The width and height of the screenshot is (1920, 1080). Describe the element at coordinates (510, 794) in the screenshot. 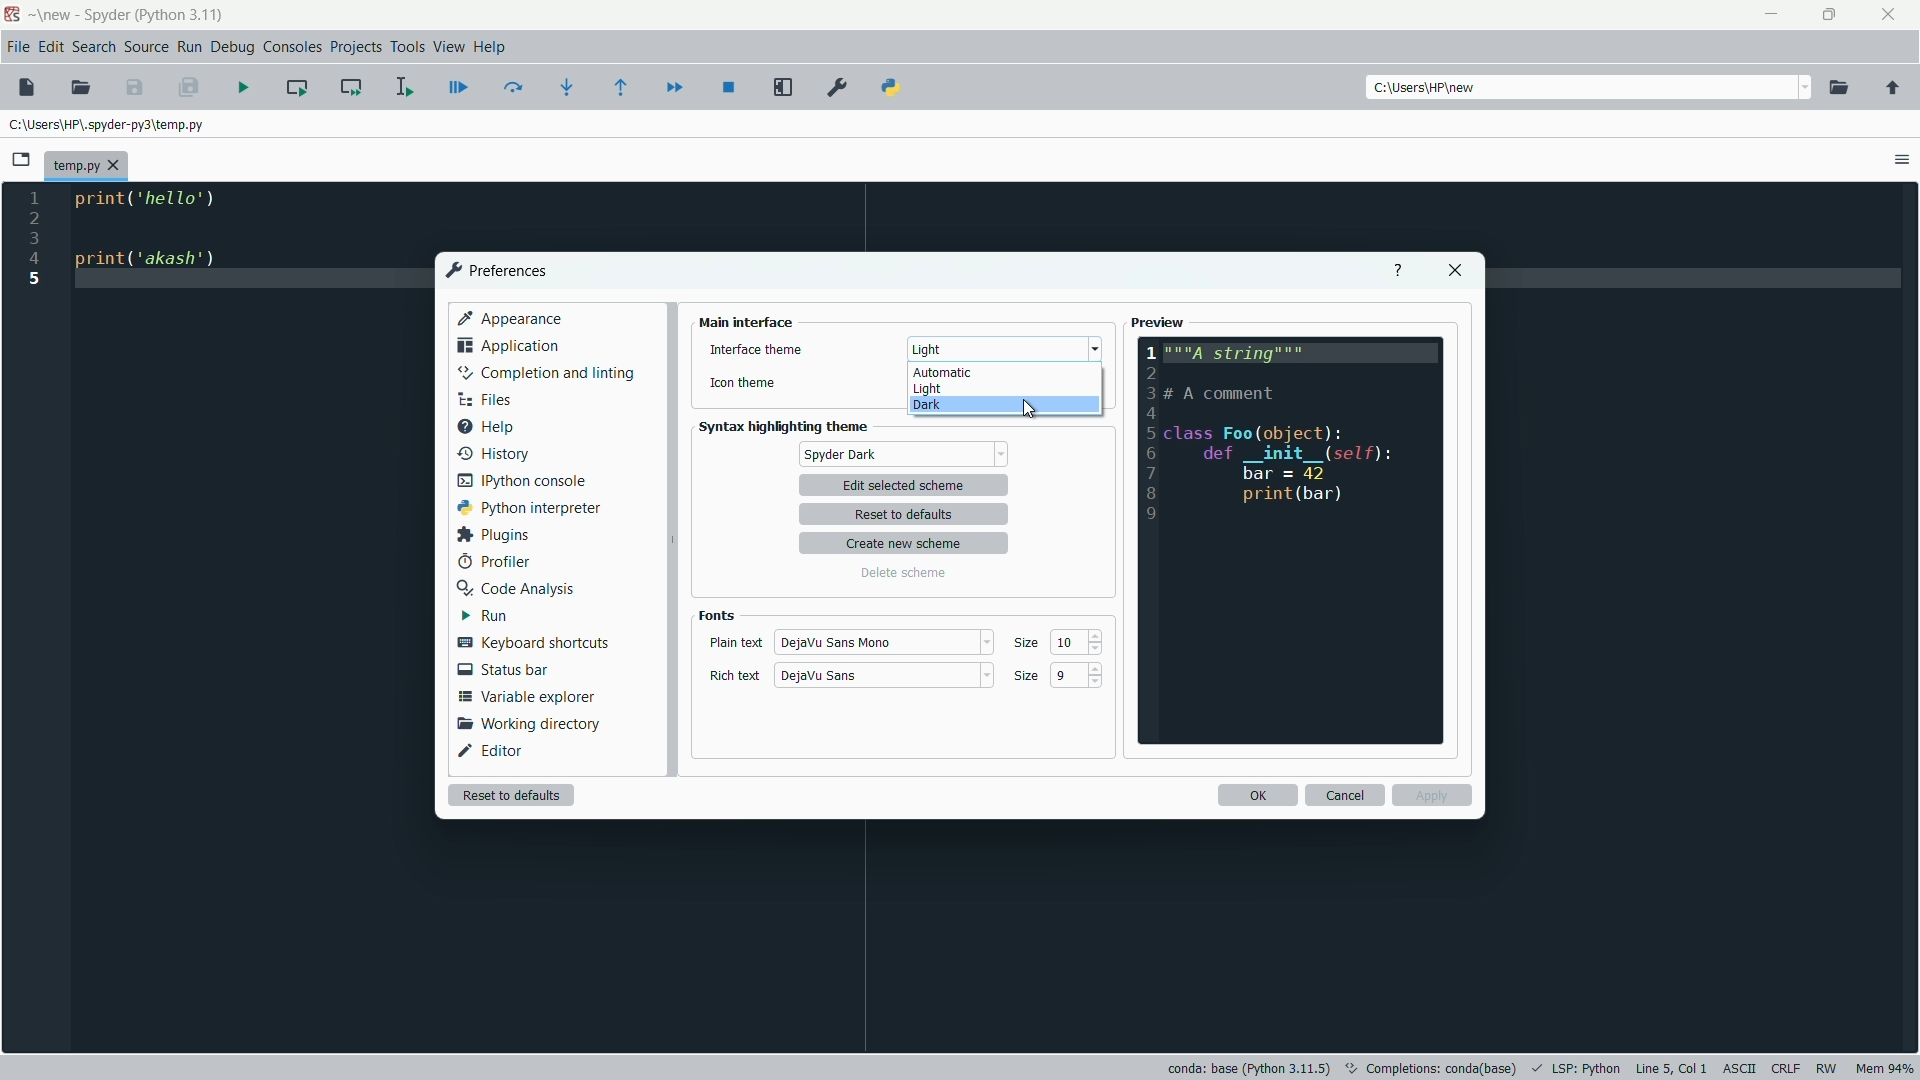

I see `reset to defaults` at that location.